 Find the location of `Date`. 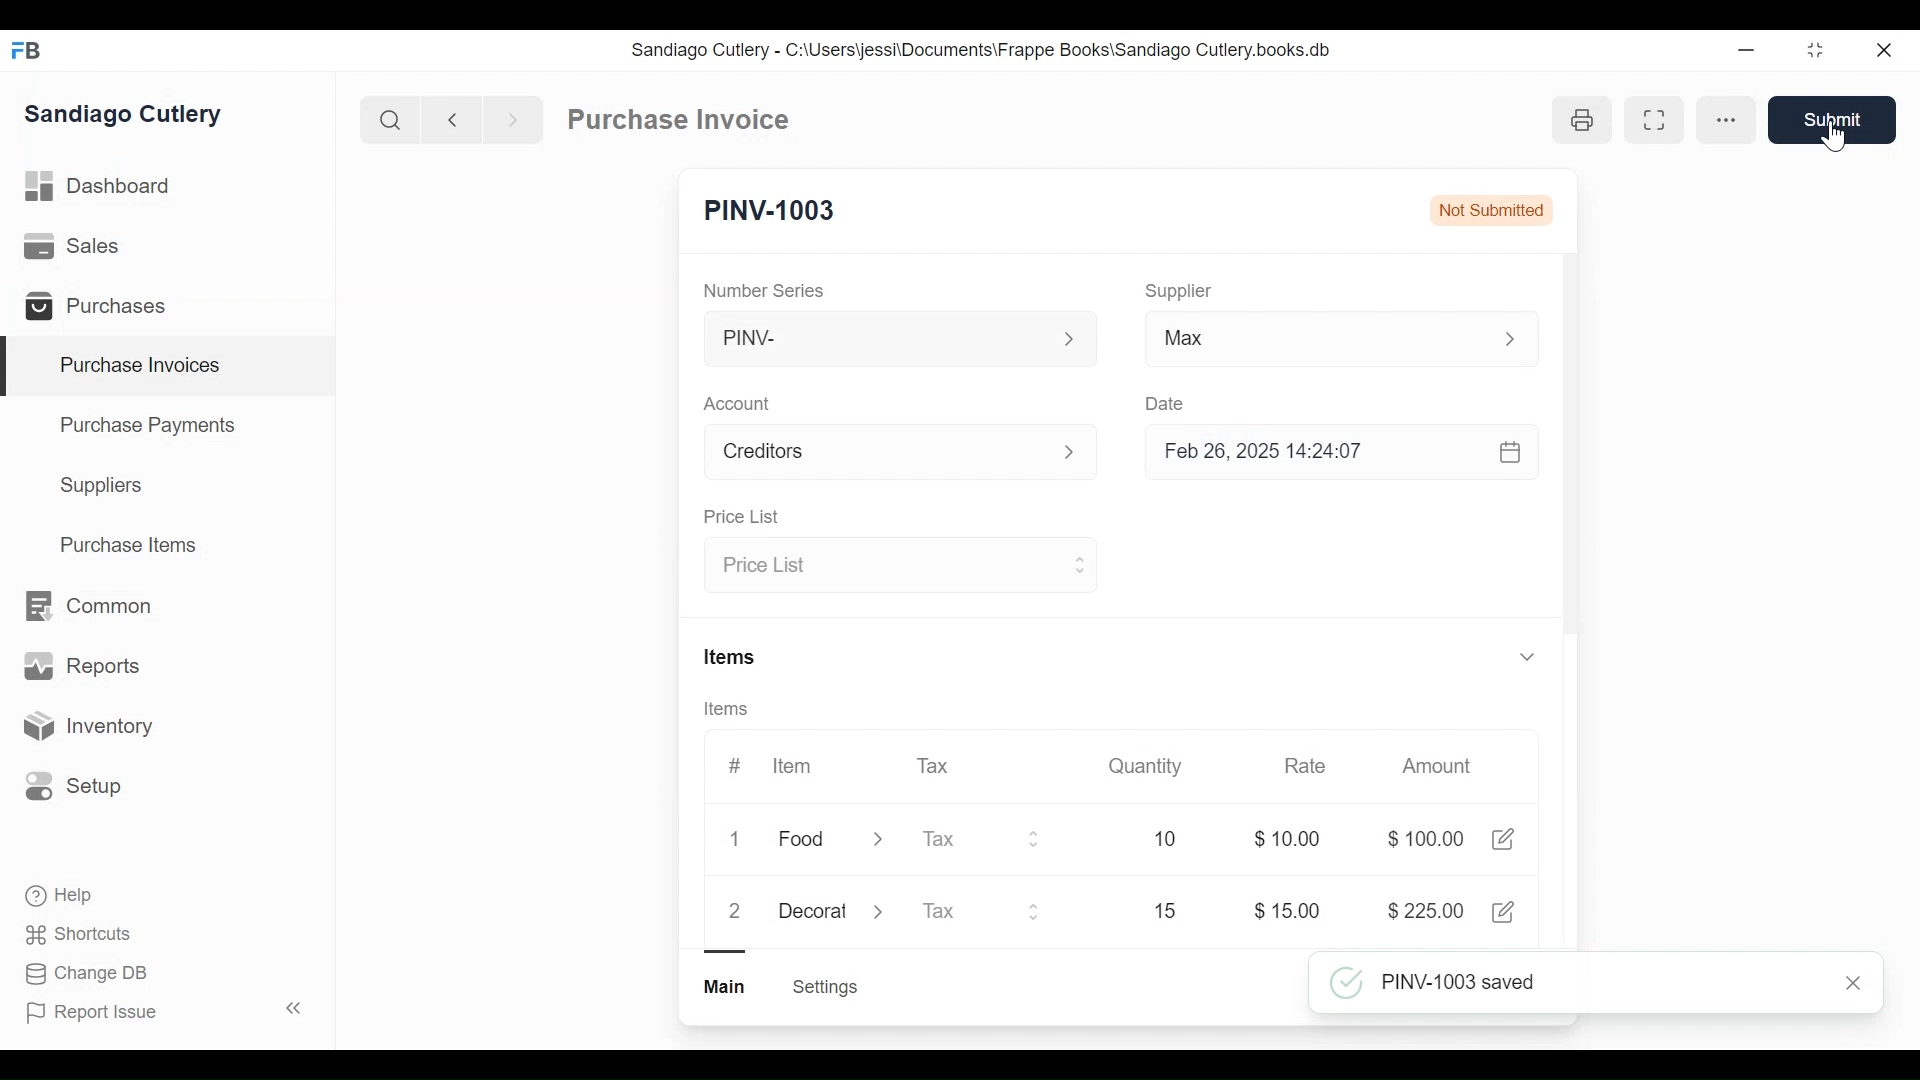

Date is located at coordinates (1166, 403).